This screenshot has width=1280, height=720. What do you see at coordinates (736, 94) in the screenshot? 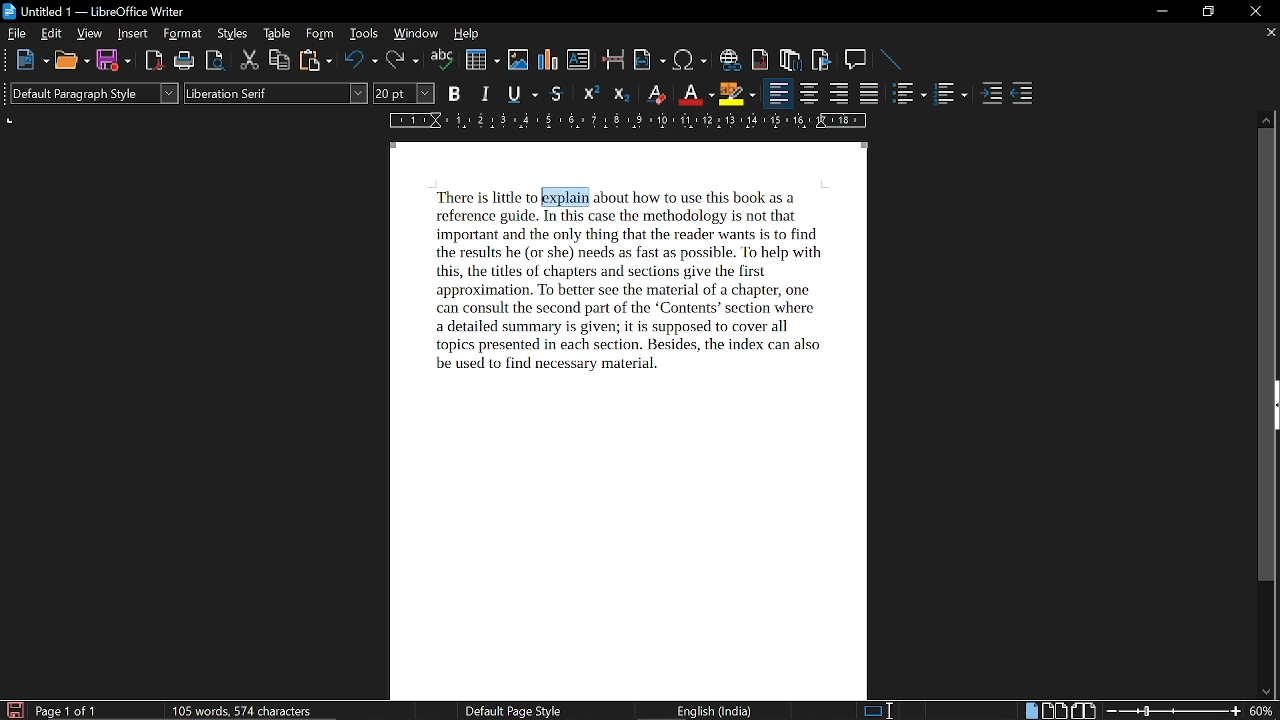
I see `highlight` at bounding box center [736, 94].